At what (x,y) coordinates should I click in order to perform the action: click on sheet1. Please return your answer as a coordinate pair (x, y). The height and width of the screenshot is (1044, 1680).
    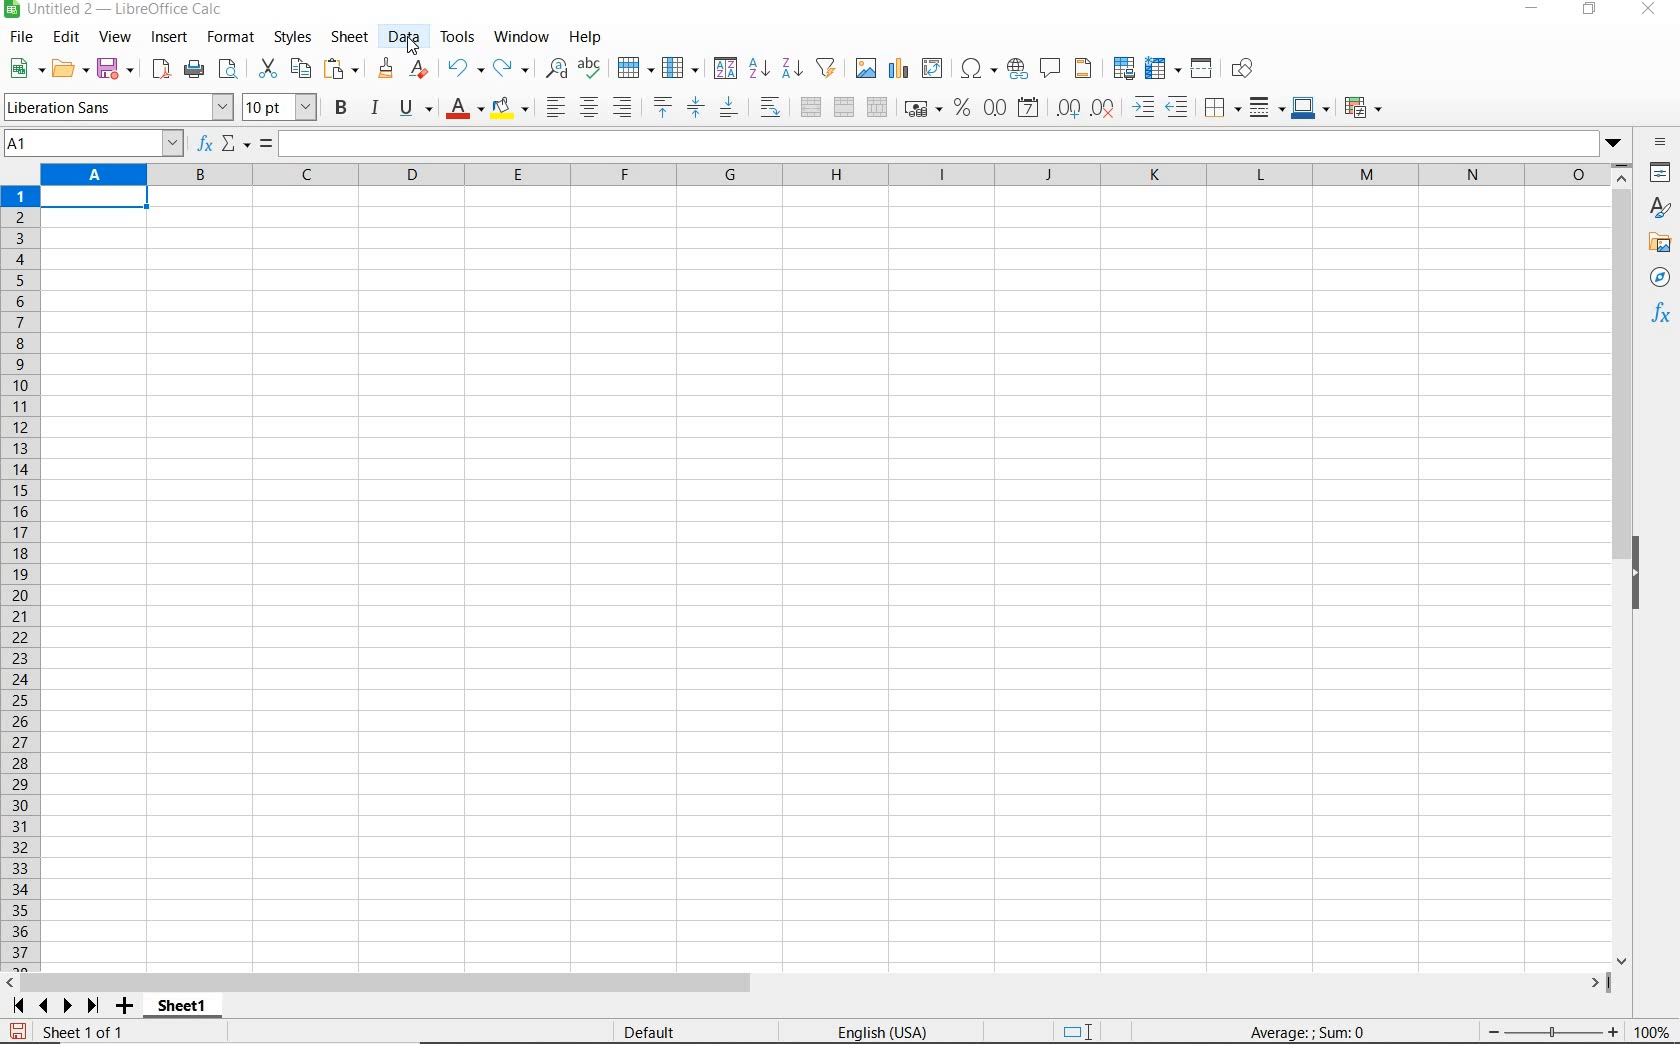
    Looking at the image, I should click on (181, 1009).